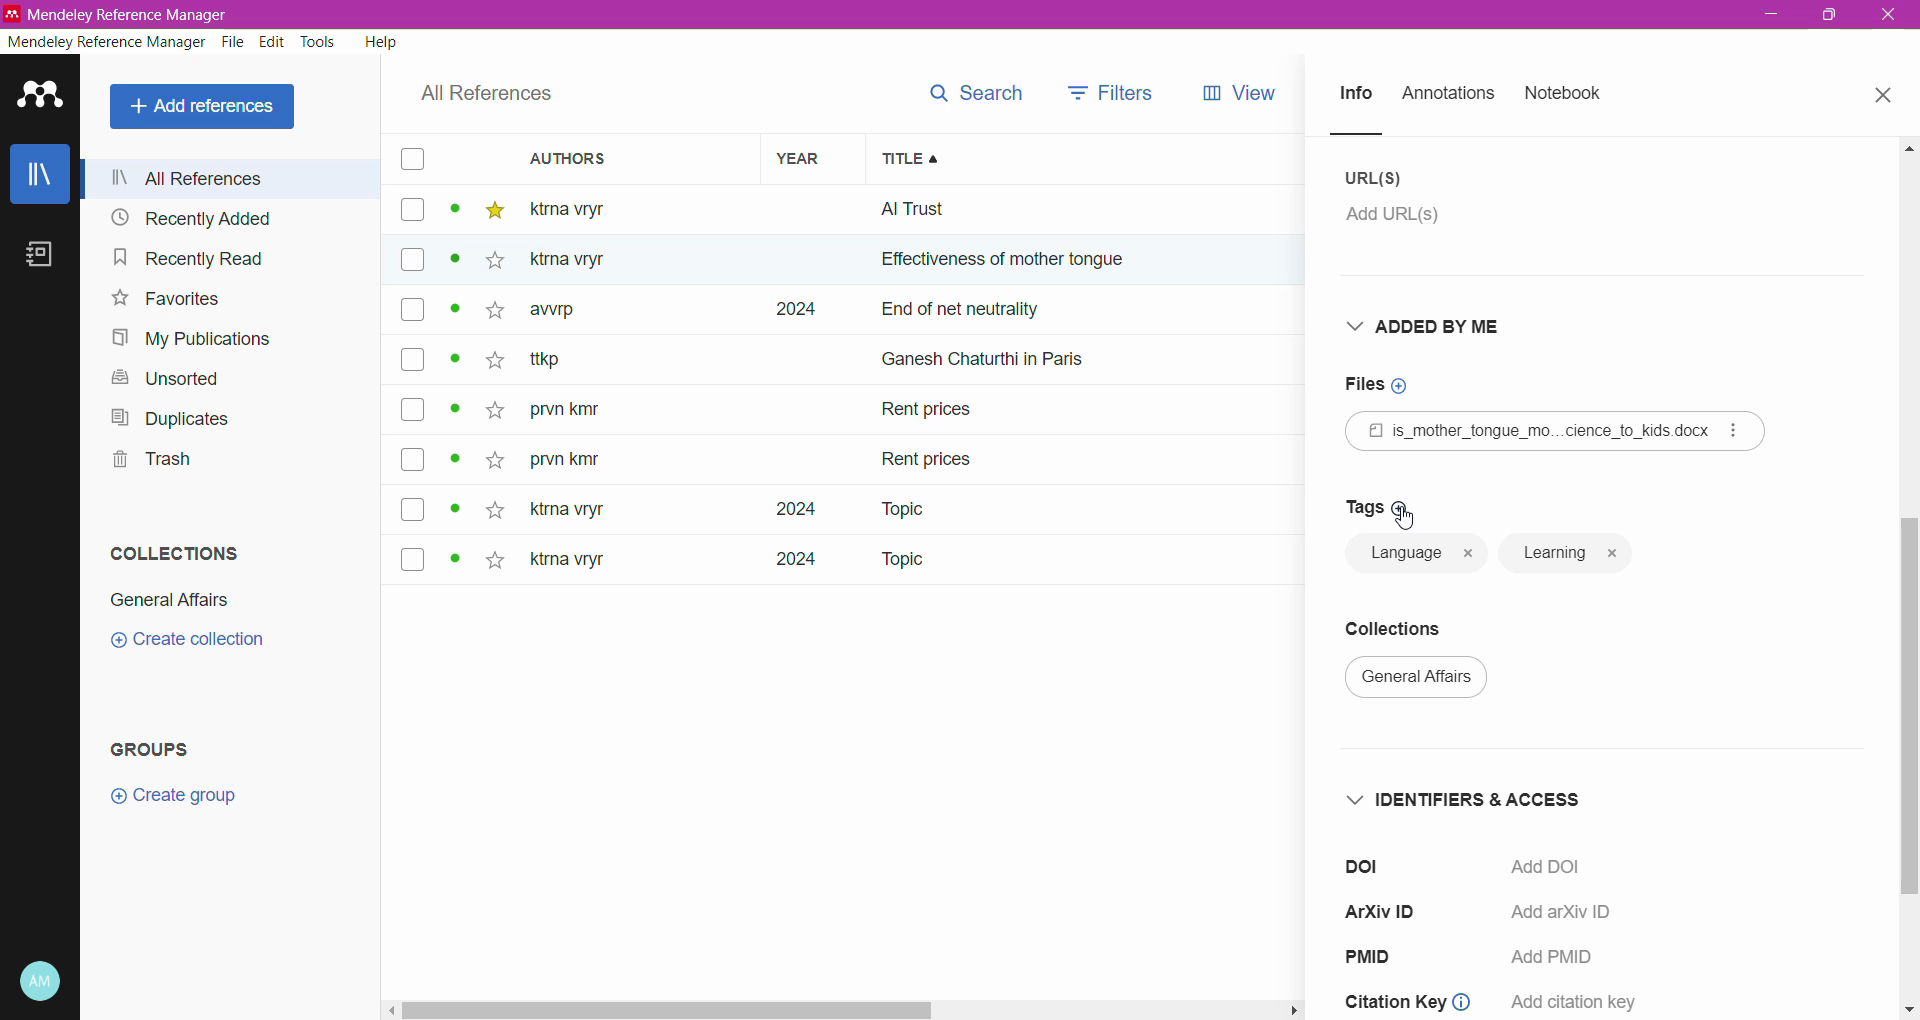 Image resolution: width=1920 pixels, height=1020 pixels. I want to click on search, so click(973, 93).